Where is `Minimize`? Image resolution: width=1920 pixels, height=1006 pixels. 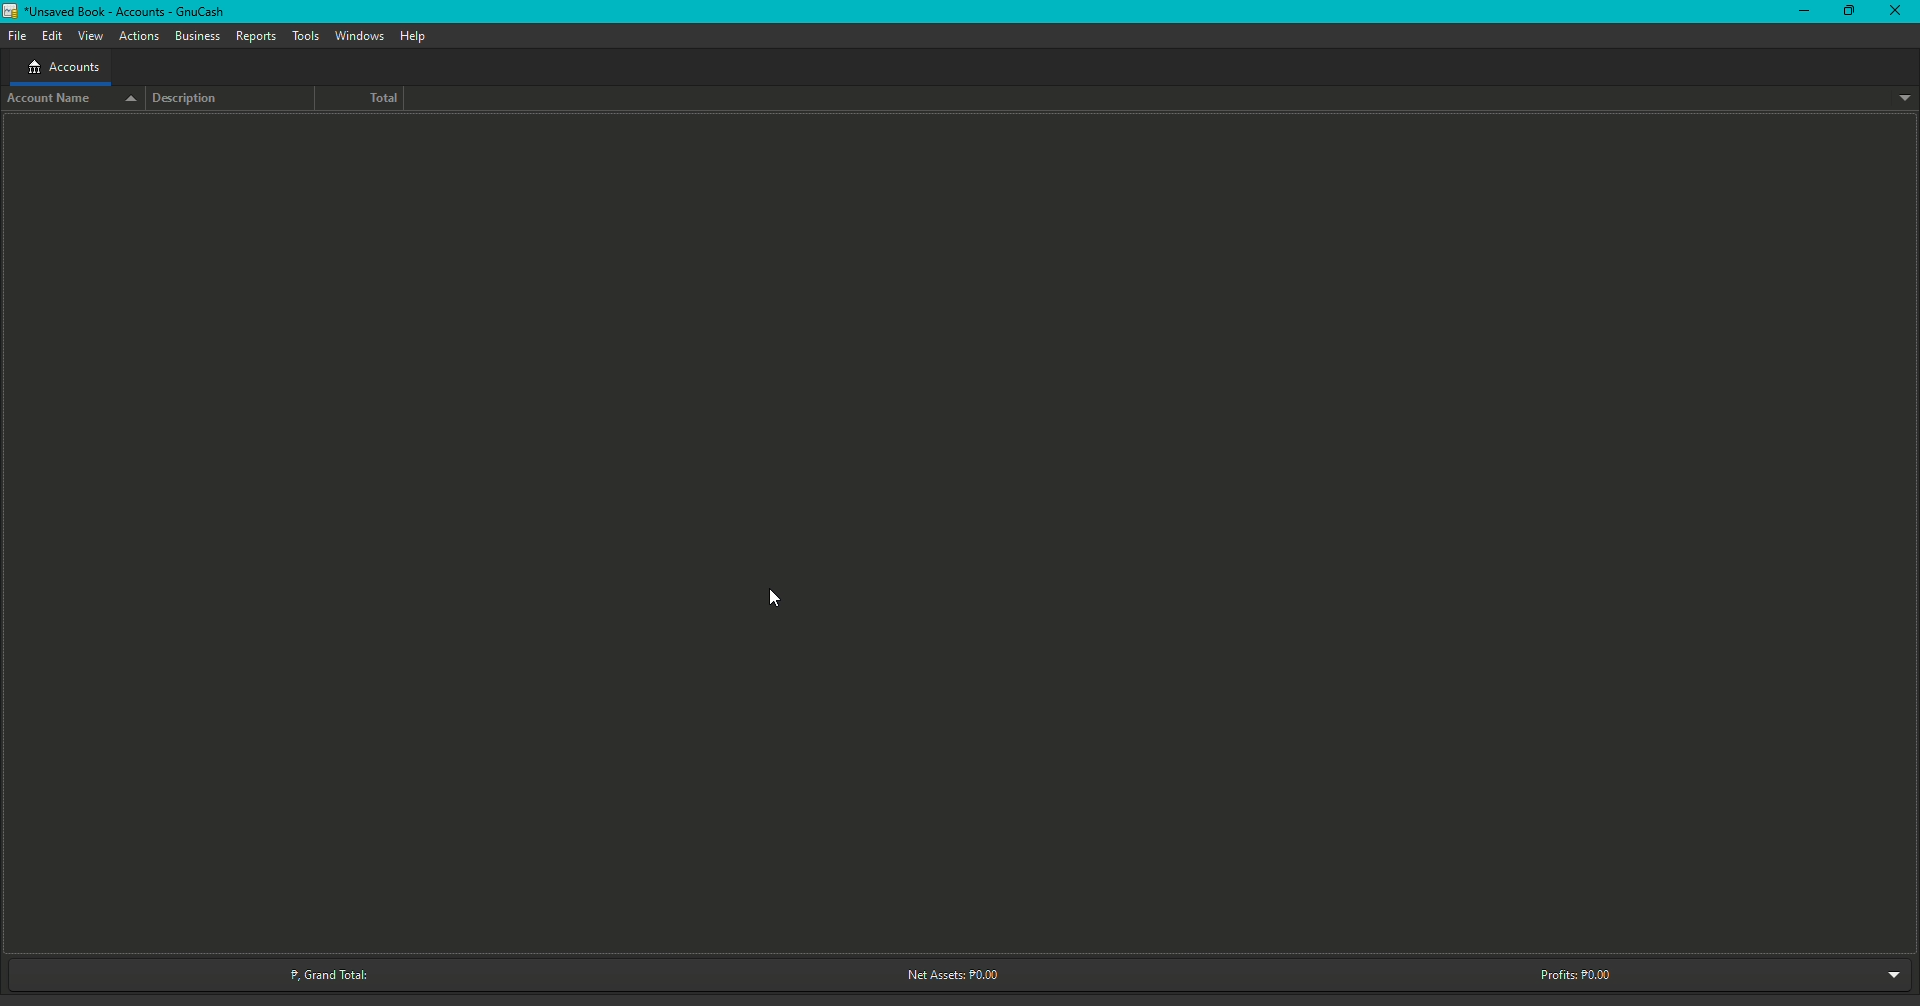 Minimize is located at coordinates (1800, 12).